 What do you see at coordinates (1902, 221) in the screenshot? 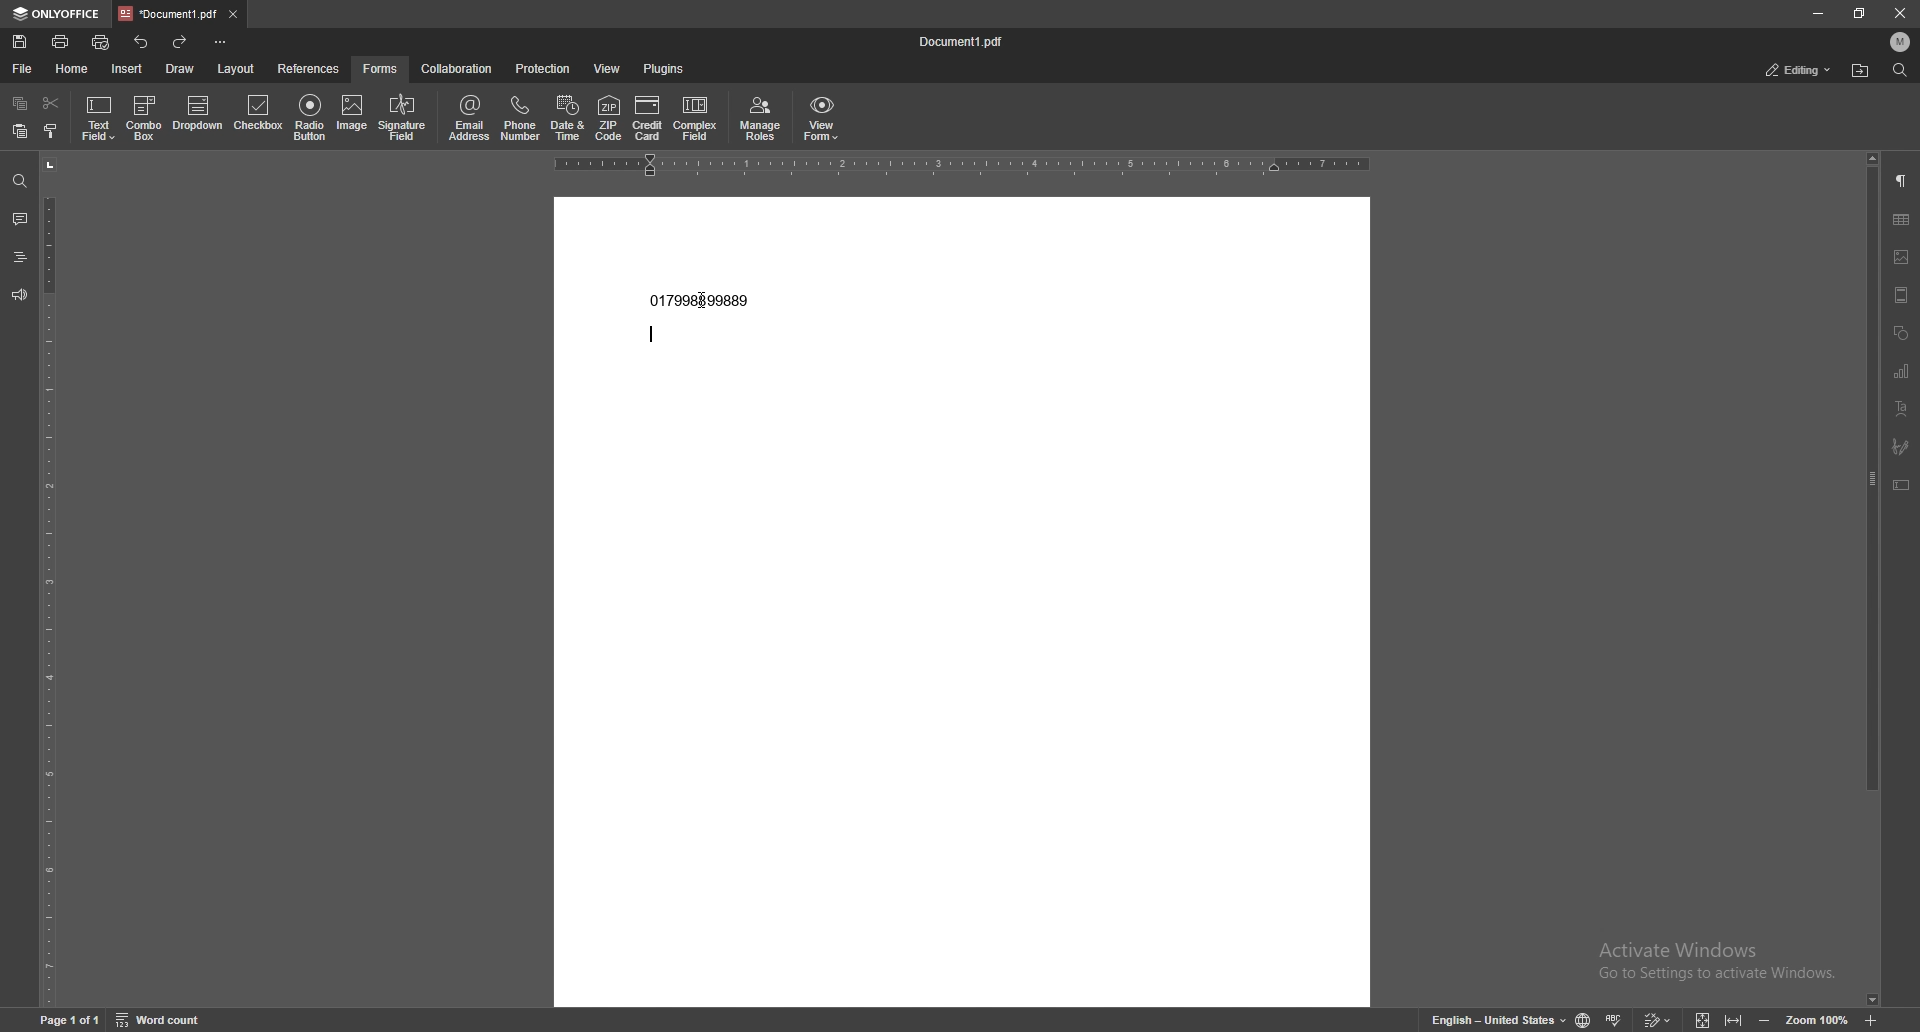
I see `table` at bounding box center [1902, 221].